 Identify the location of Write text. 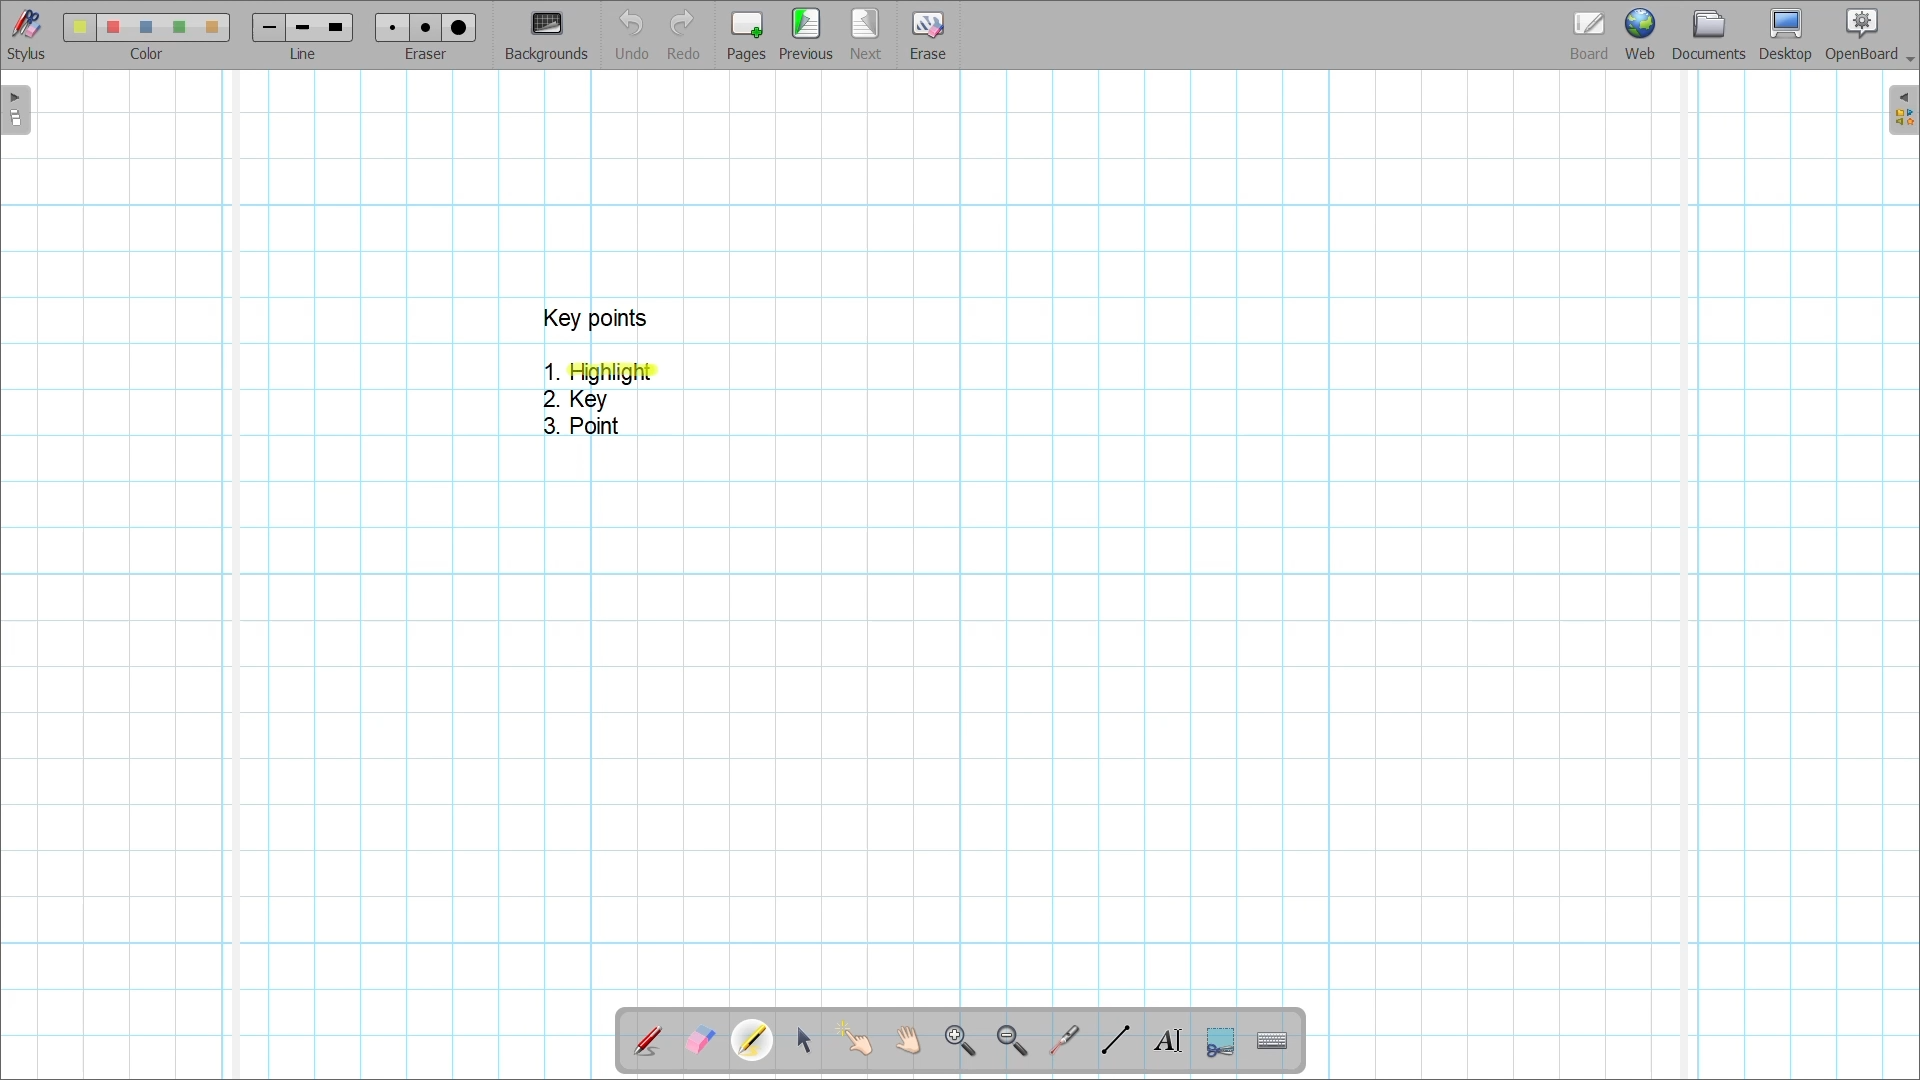
(1167, 1041).